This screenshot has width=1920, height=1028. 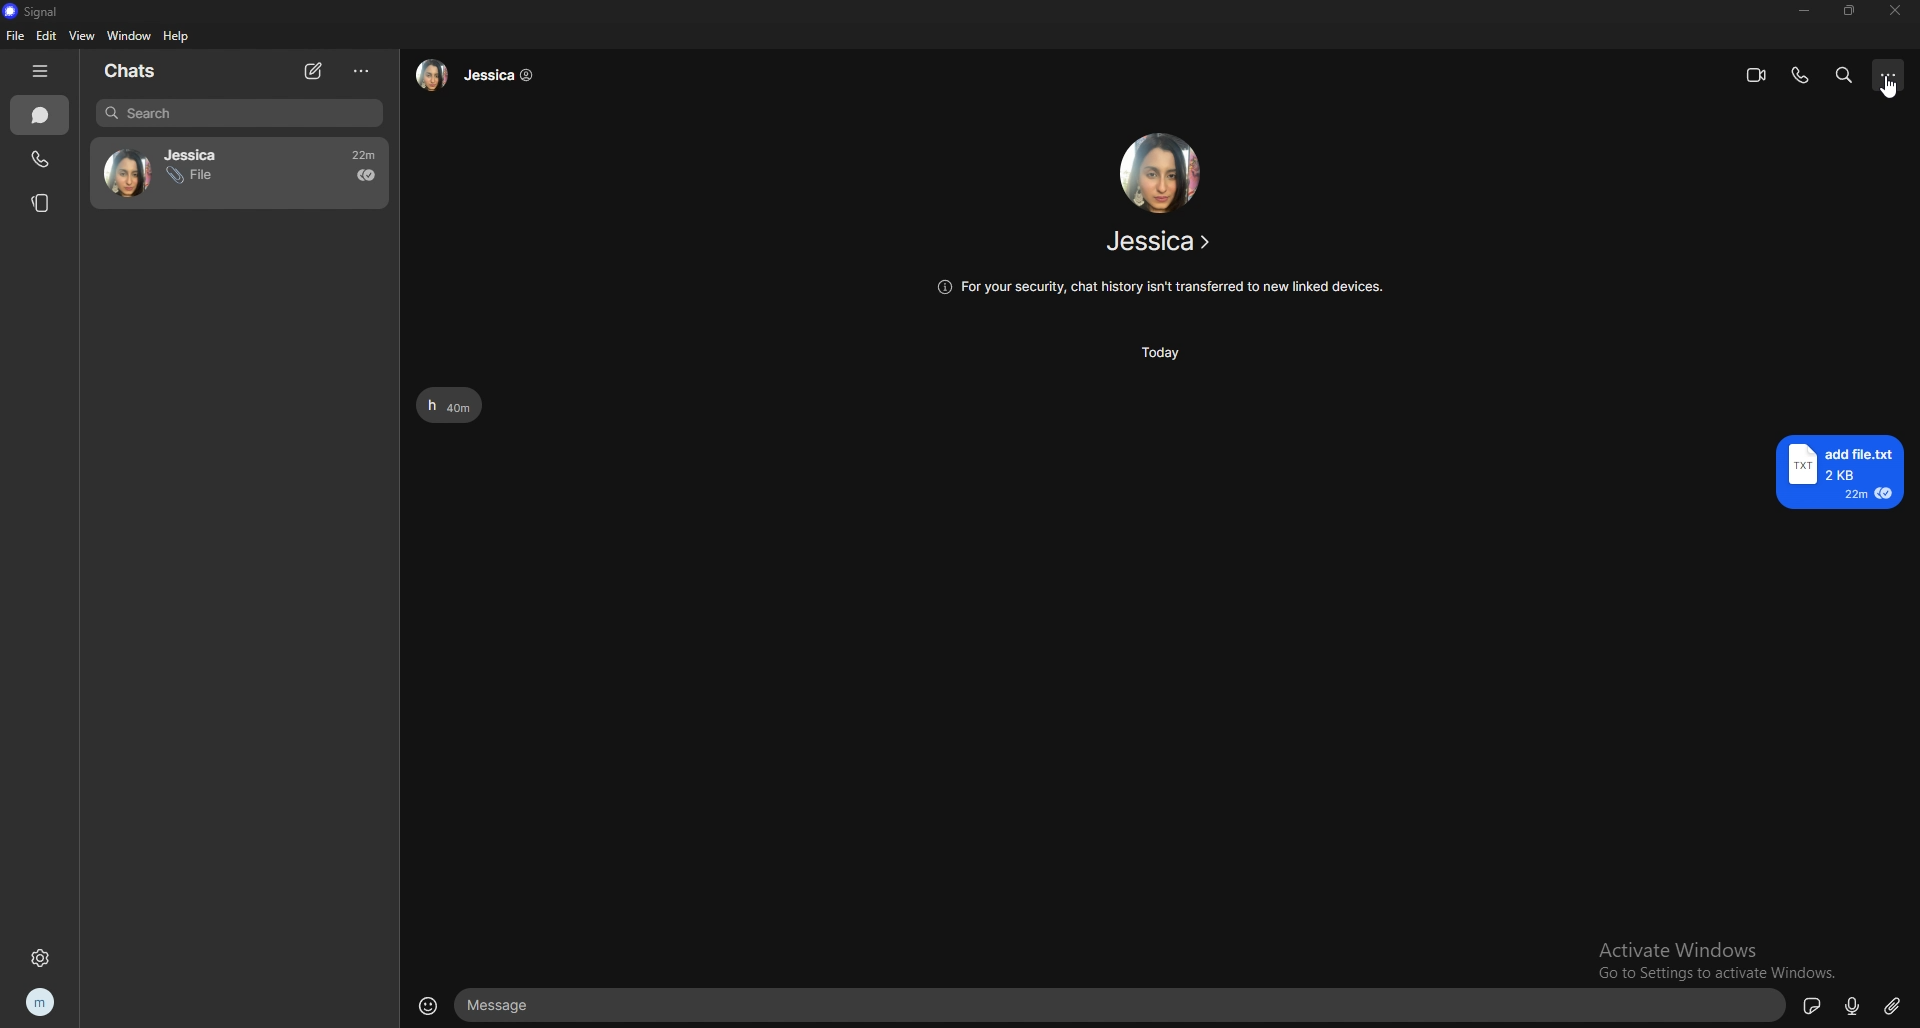 What do you see at coordinates (176, 36) in the screenshot?
I see `help` at bounding box center [176, 36].